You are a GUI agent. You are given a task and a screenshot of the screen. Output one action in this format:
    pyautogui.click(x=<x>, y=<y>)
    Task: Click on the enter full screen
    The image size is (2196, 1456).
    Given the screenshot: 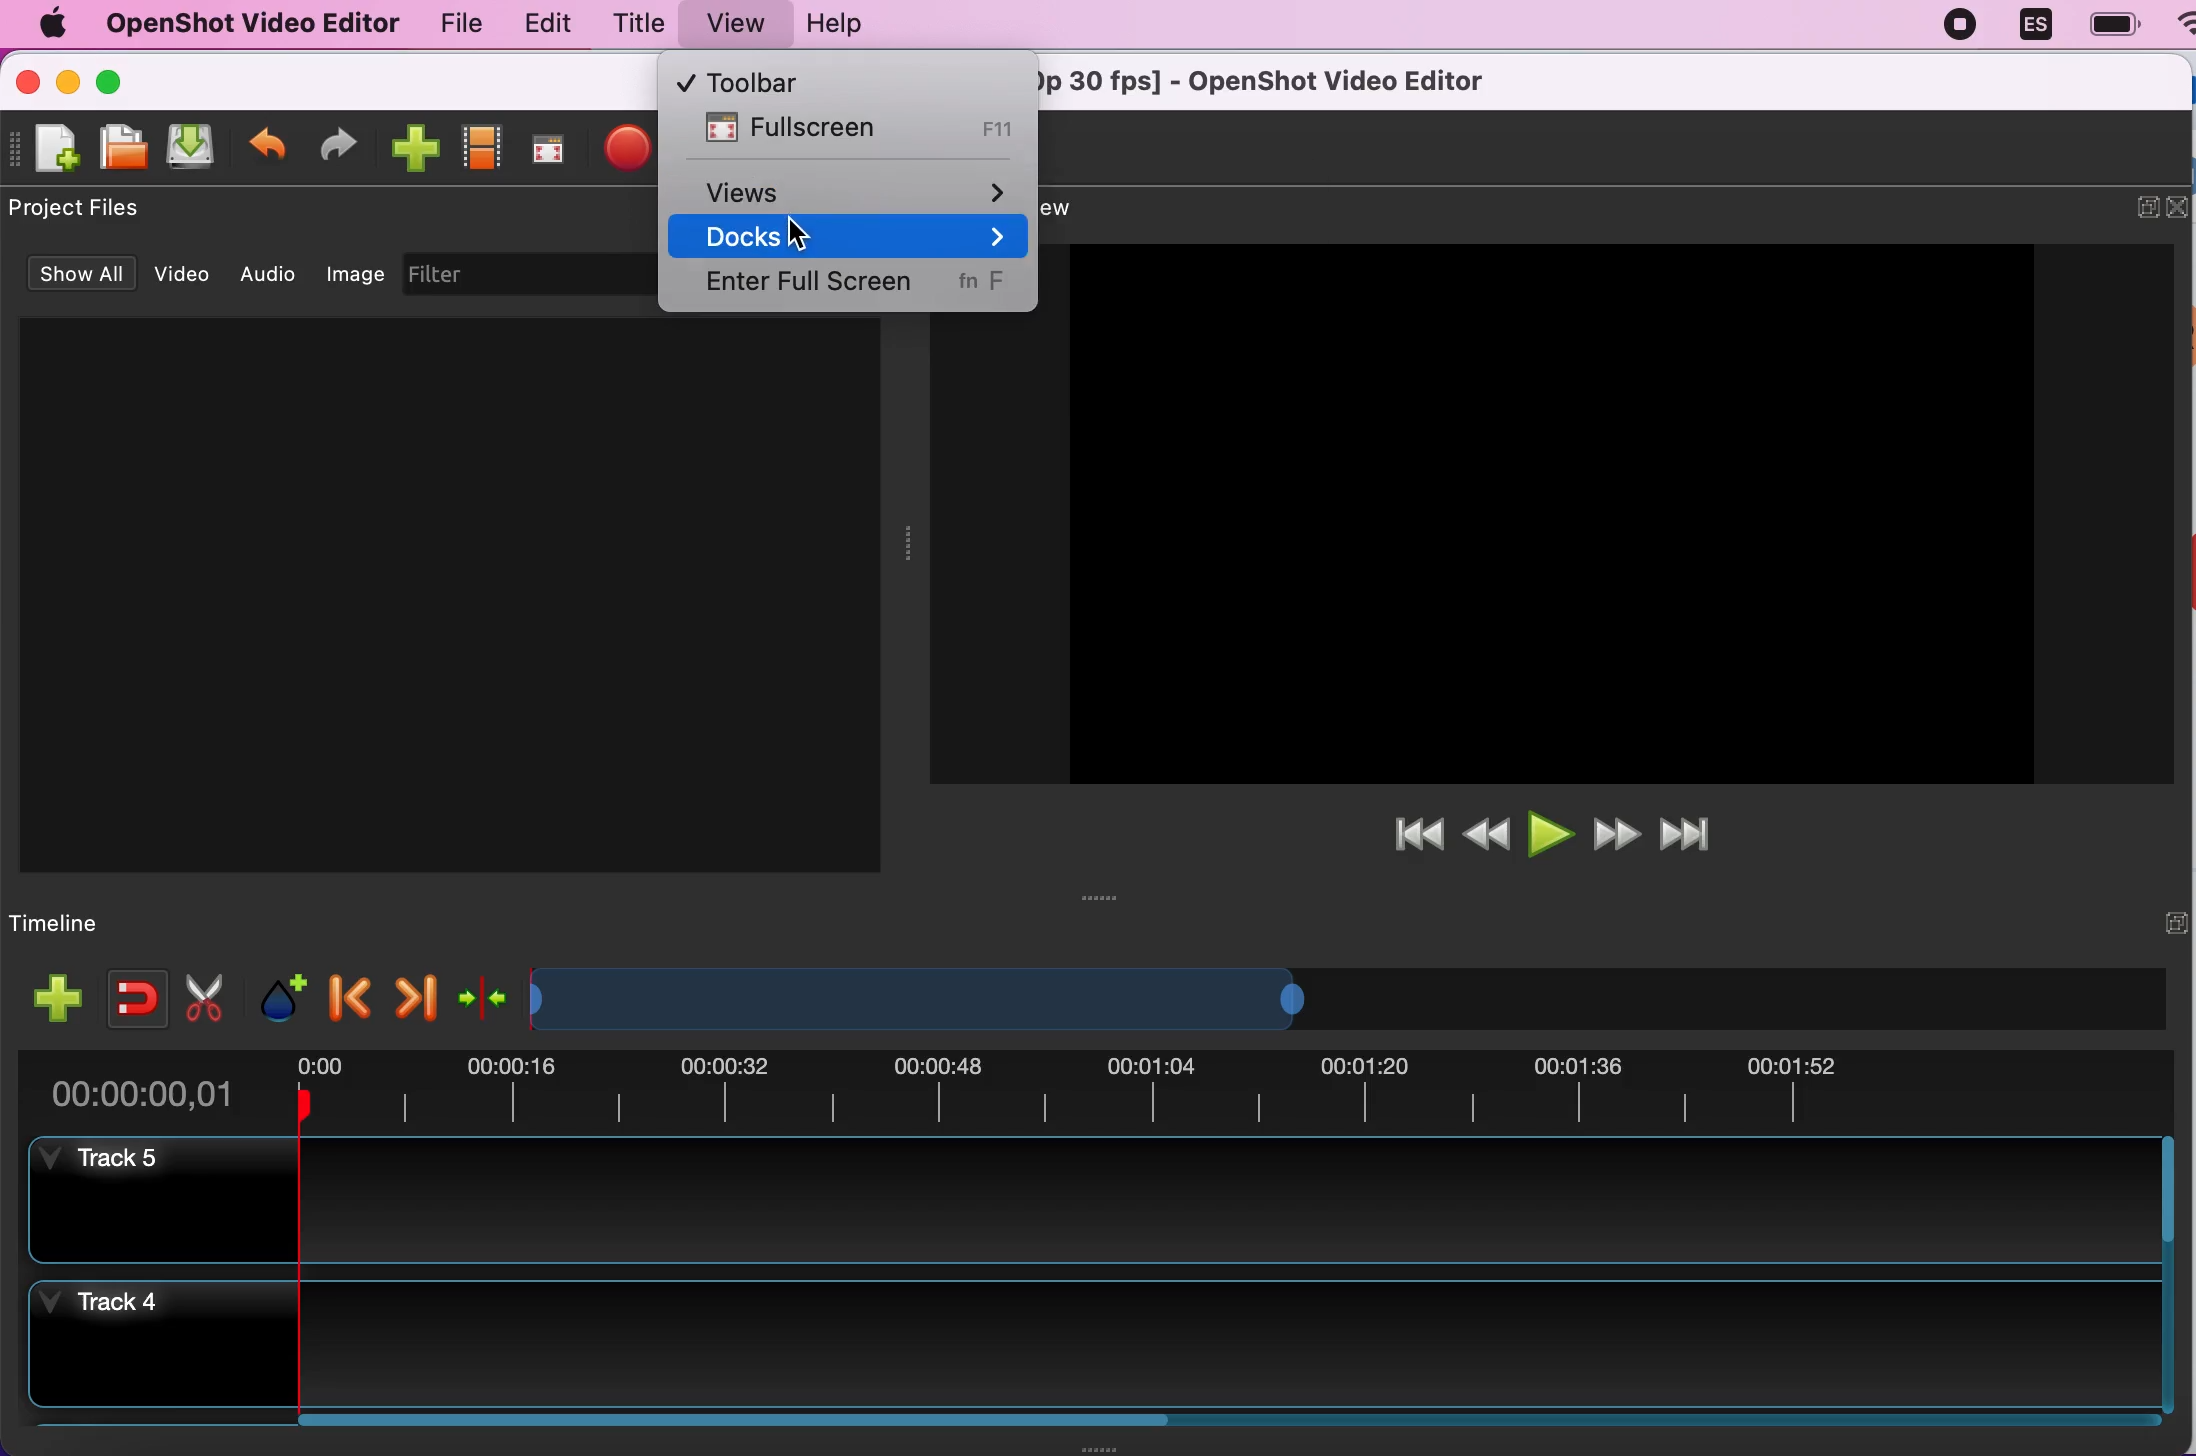 What is the action you would take?
    pyautogui.click(x=851, y=288)
    